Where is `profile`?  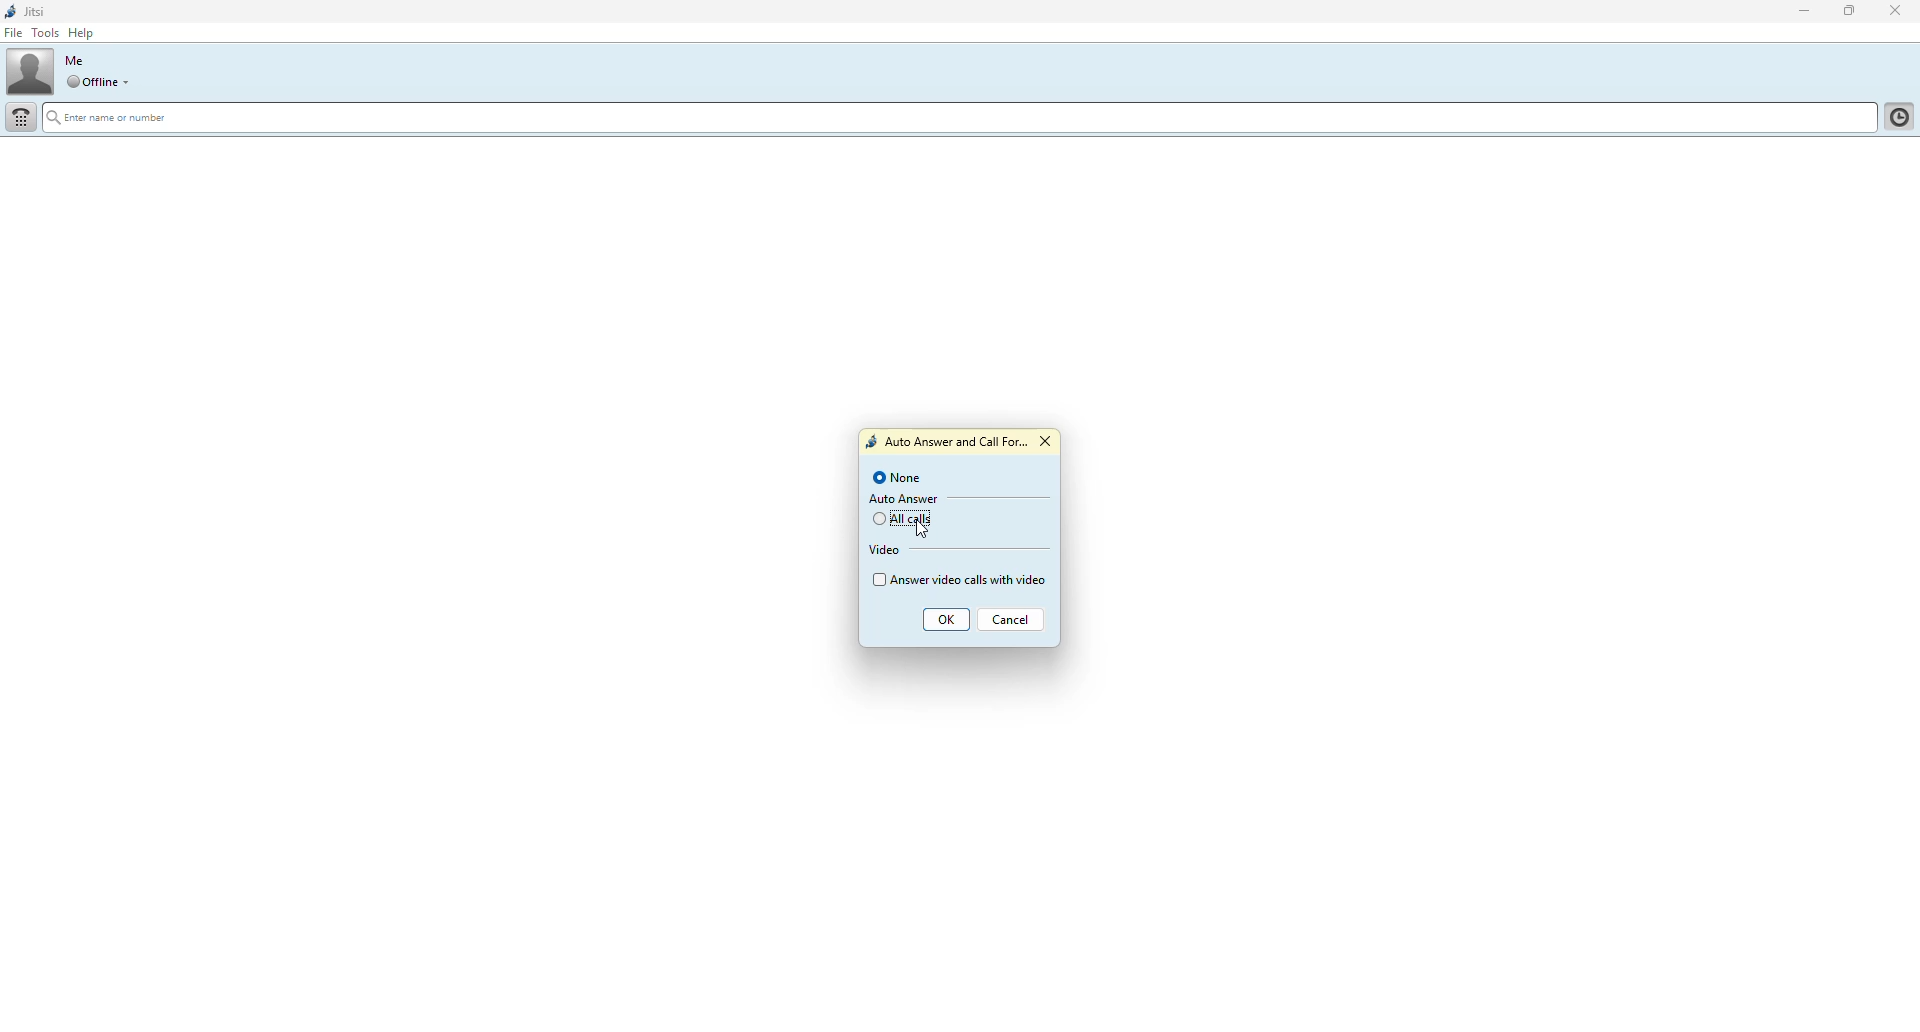 profile is located at coordinates (30, 70).